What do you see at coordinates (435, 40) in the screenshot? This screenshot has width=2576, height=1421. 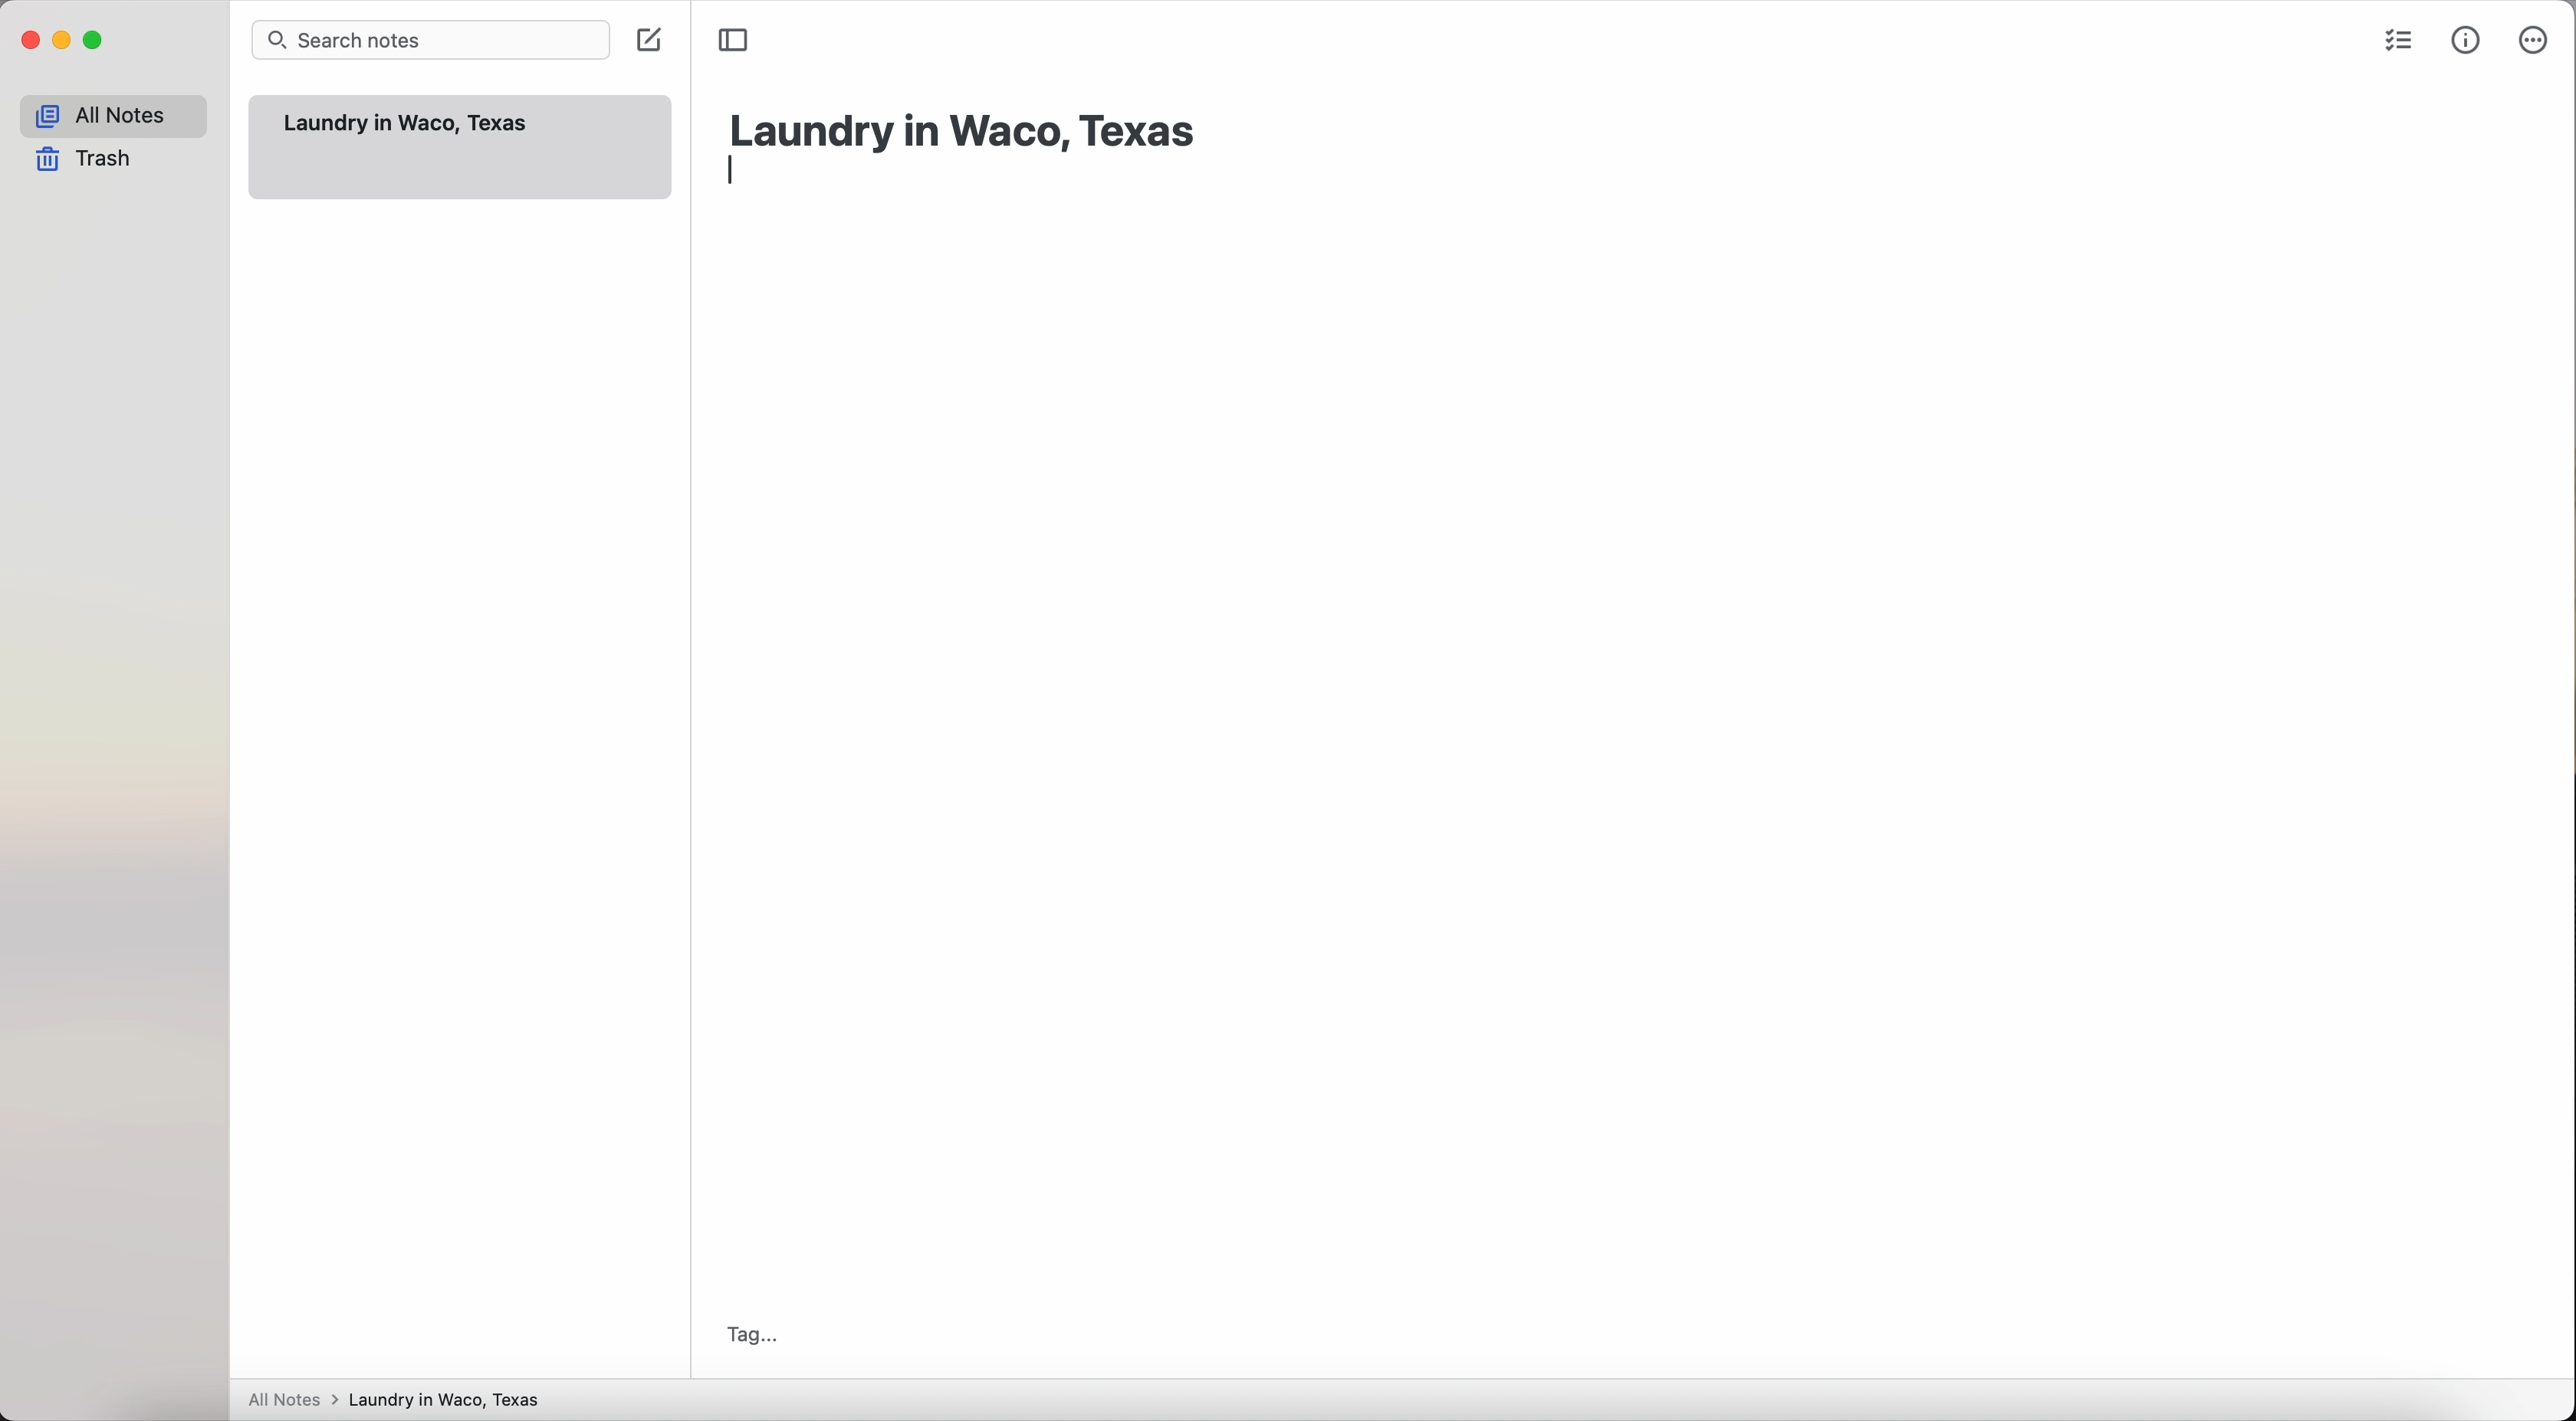 I see `search bar` at bounding box center [435, 40].